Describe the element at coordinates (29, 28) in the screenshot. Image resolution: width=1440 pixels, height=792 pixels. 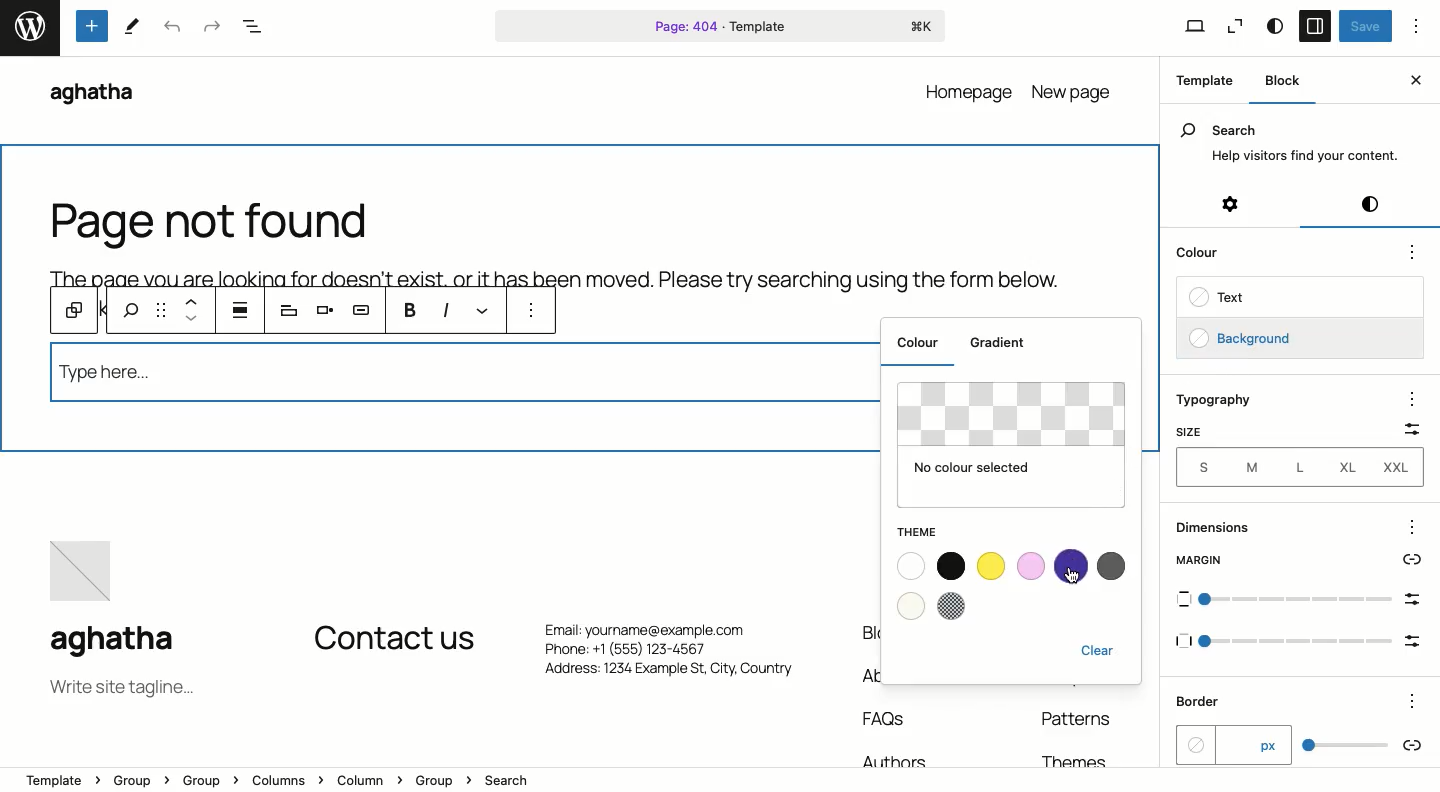
I see `word press logo` at that location.